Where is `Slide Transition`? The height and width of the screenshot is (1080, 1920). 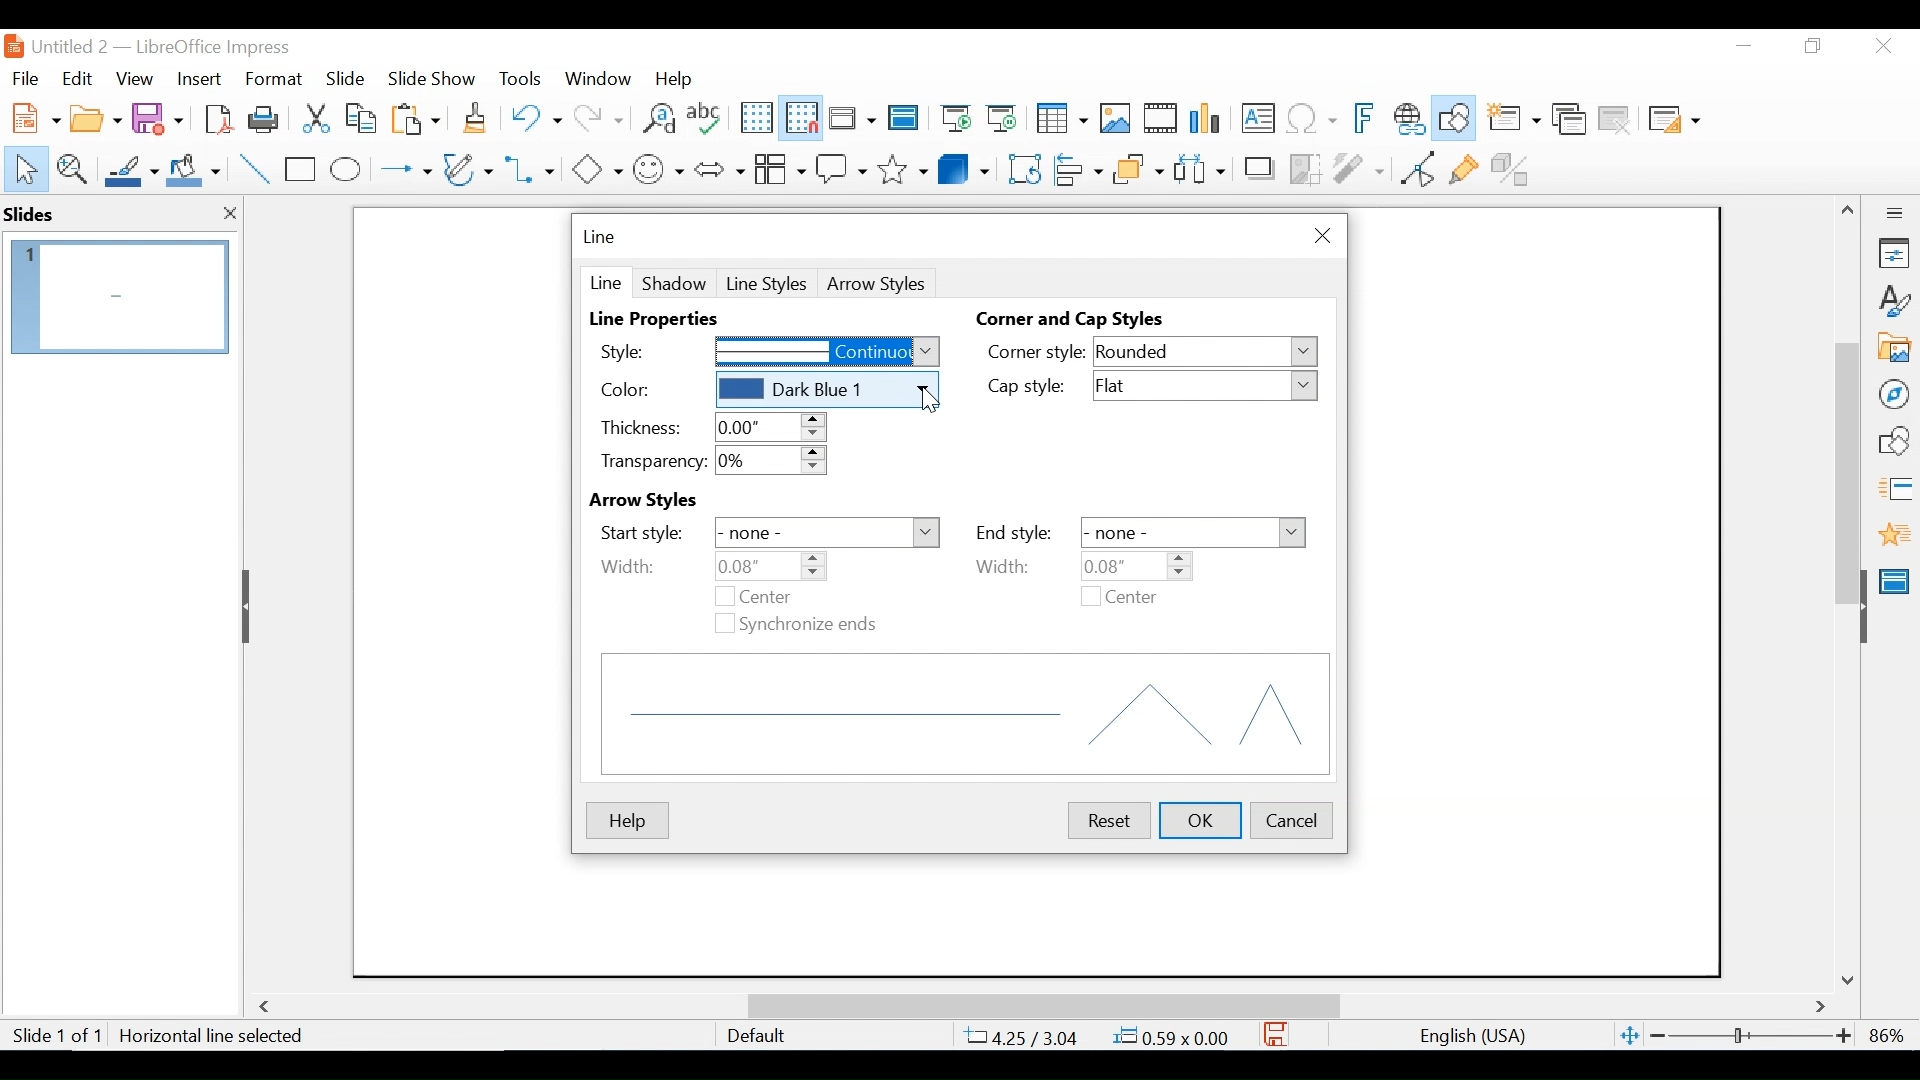
Slide Transition is located at coordinates (1894, 490).